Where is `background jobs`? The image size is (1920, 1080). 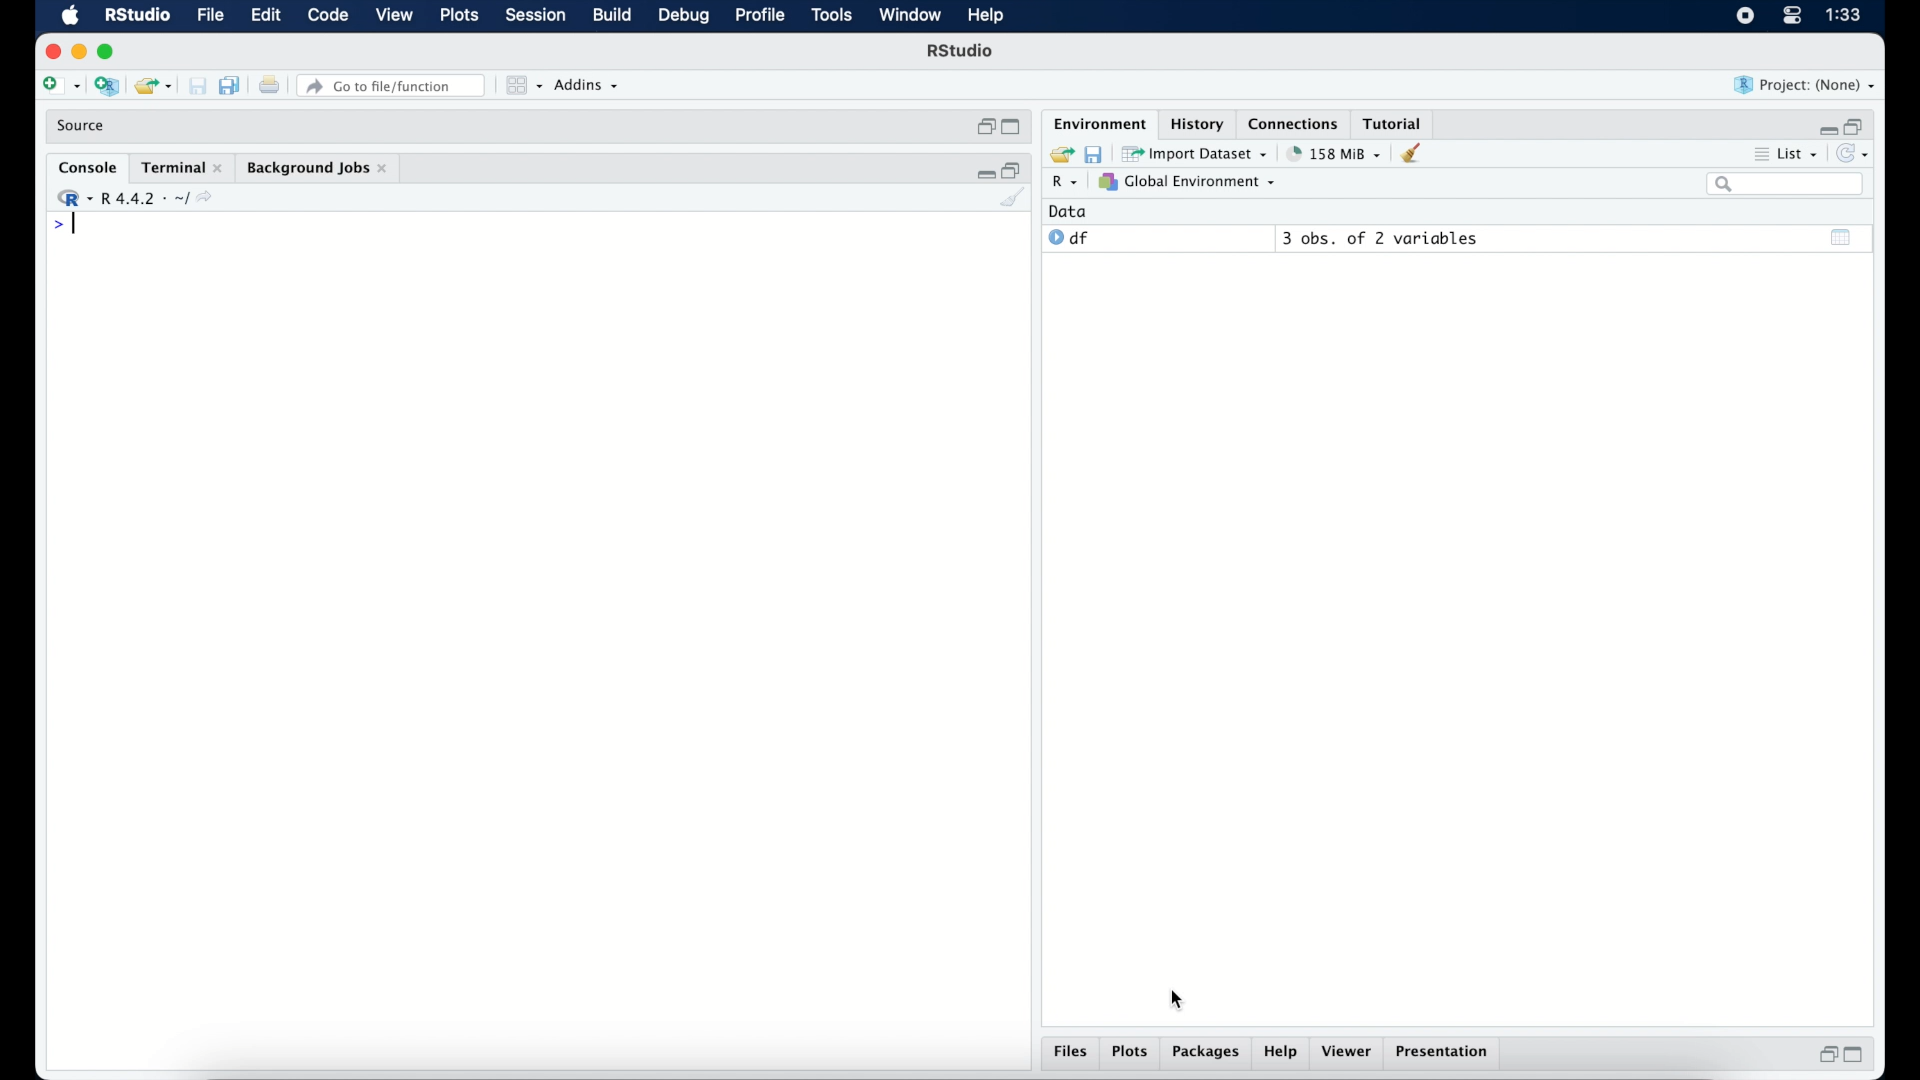 background jobs is located at coordinates (320, 169).